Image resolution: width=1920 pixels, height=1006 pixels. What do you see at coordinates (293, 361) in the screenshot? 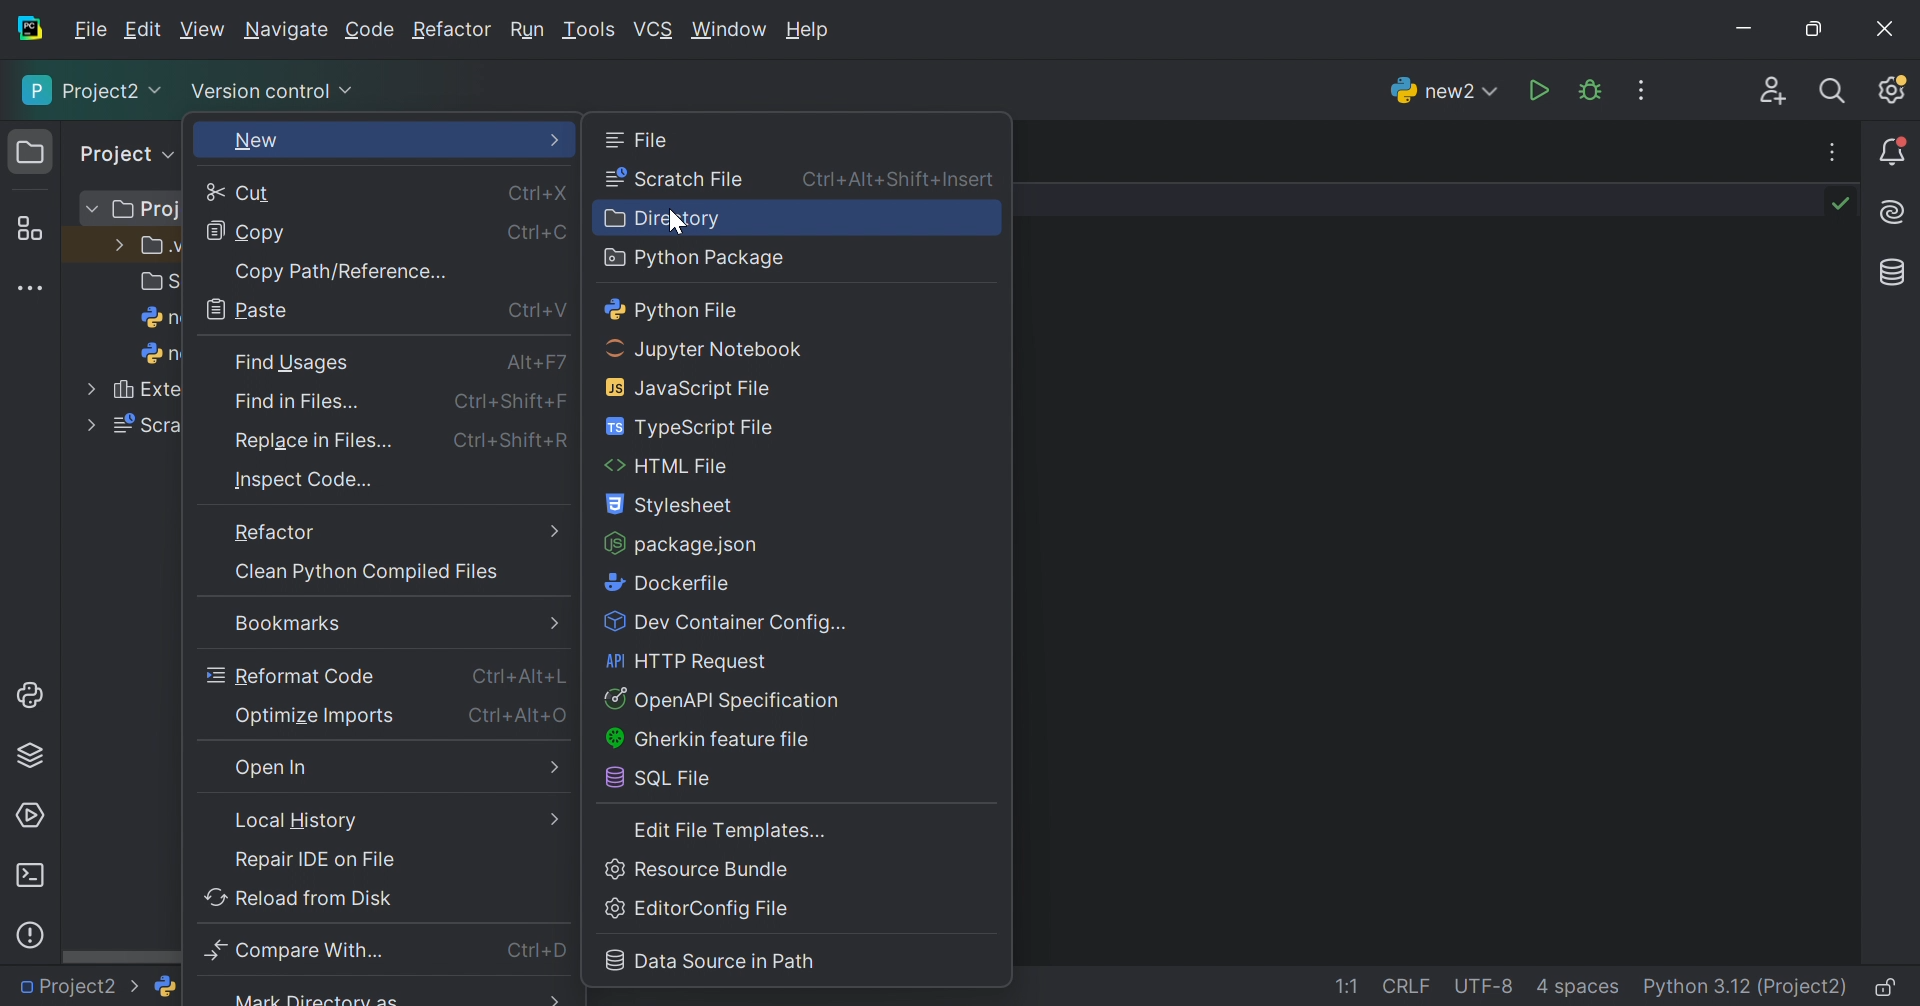
I see `Find Usages` at bounding box center [293, 361].